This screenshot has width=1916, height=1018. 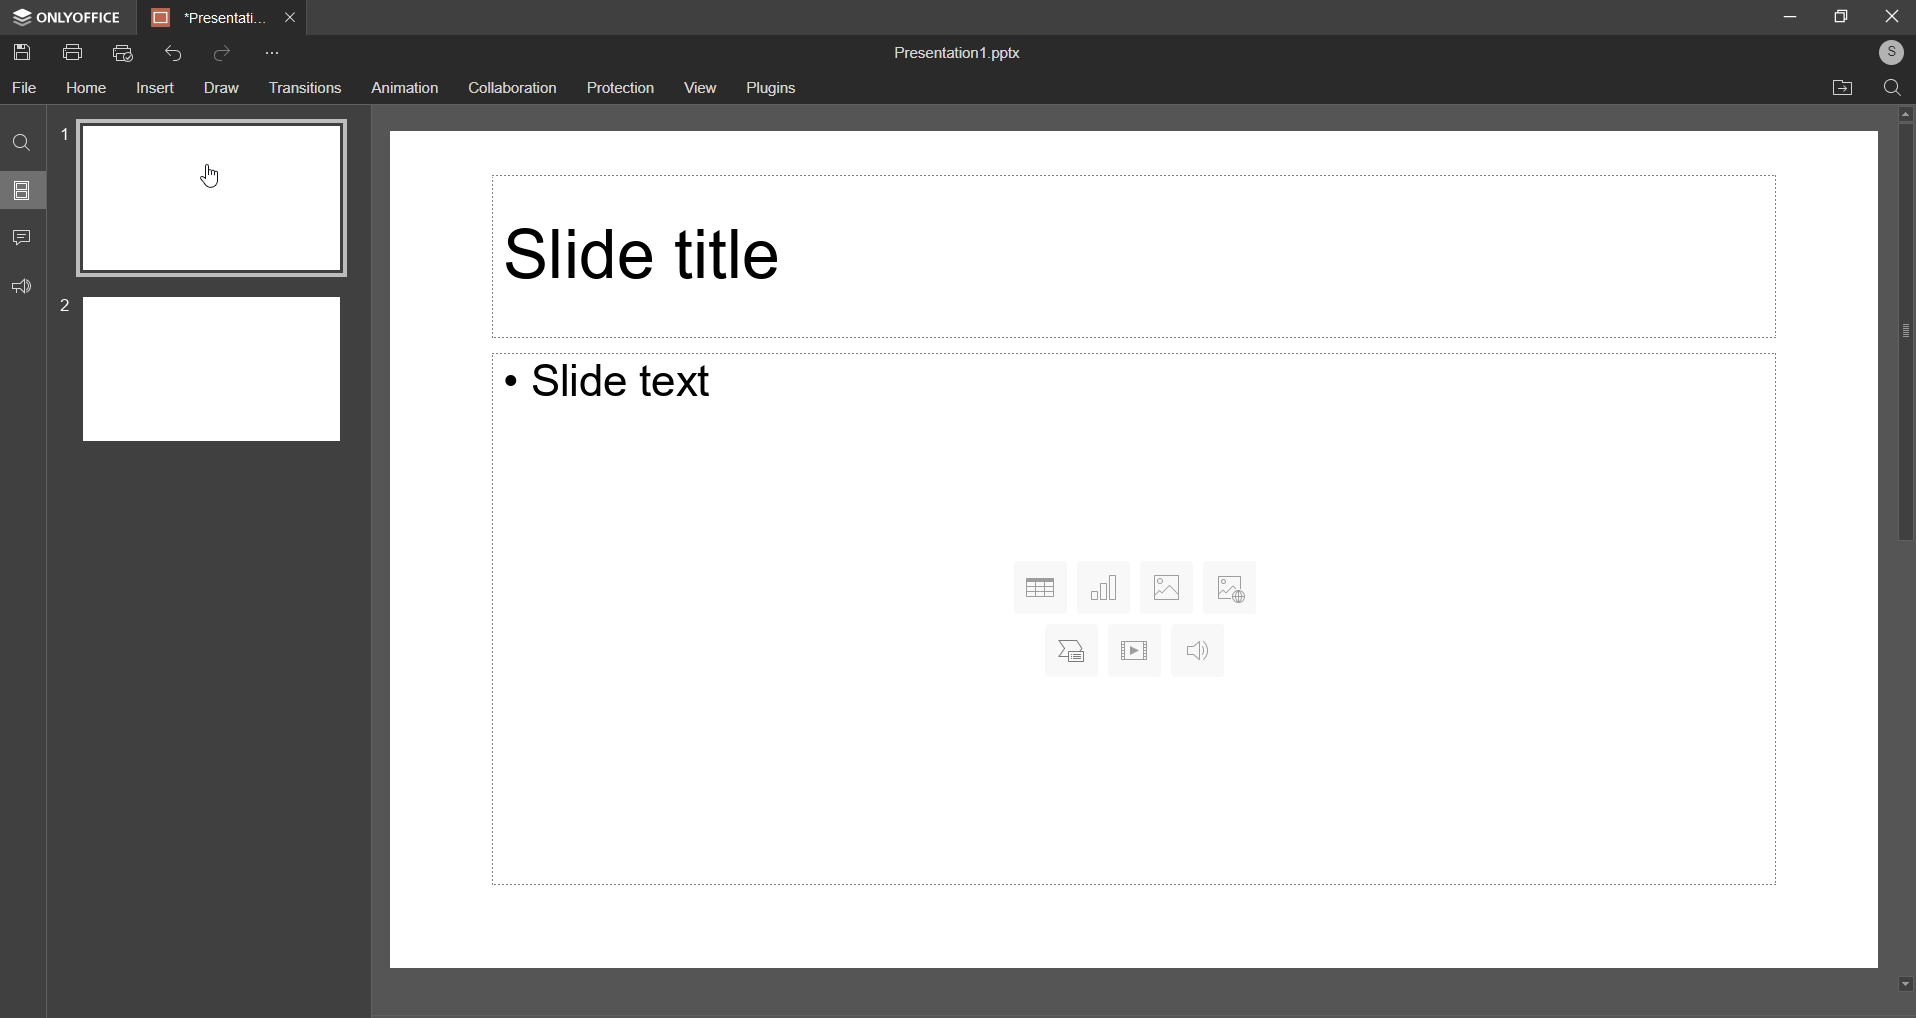 What do you see at coordinates (1887, 16) in the screenshot?
I see `close` at bounding box center [1887, 16].